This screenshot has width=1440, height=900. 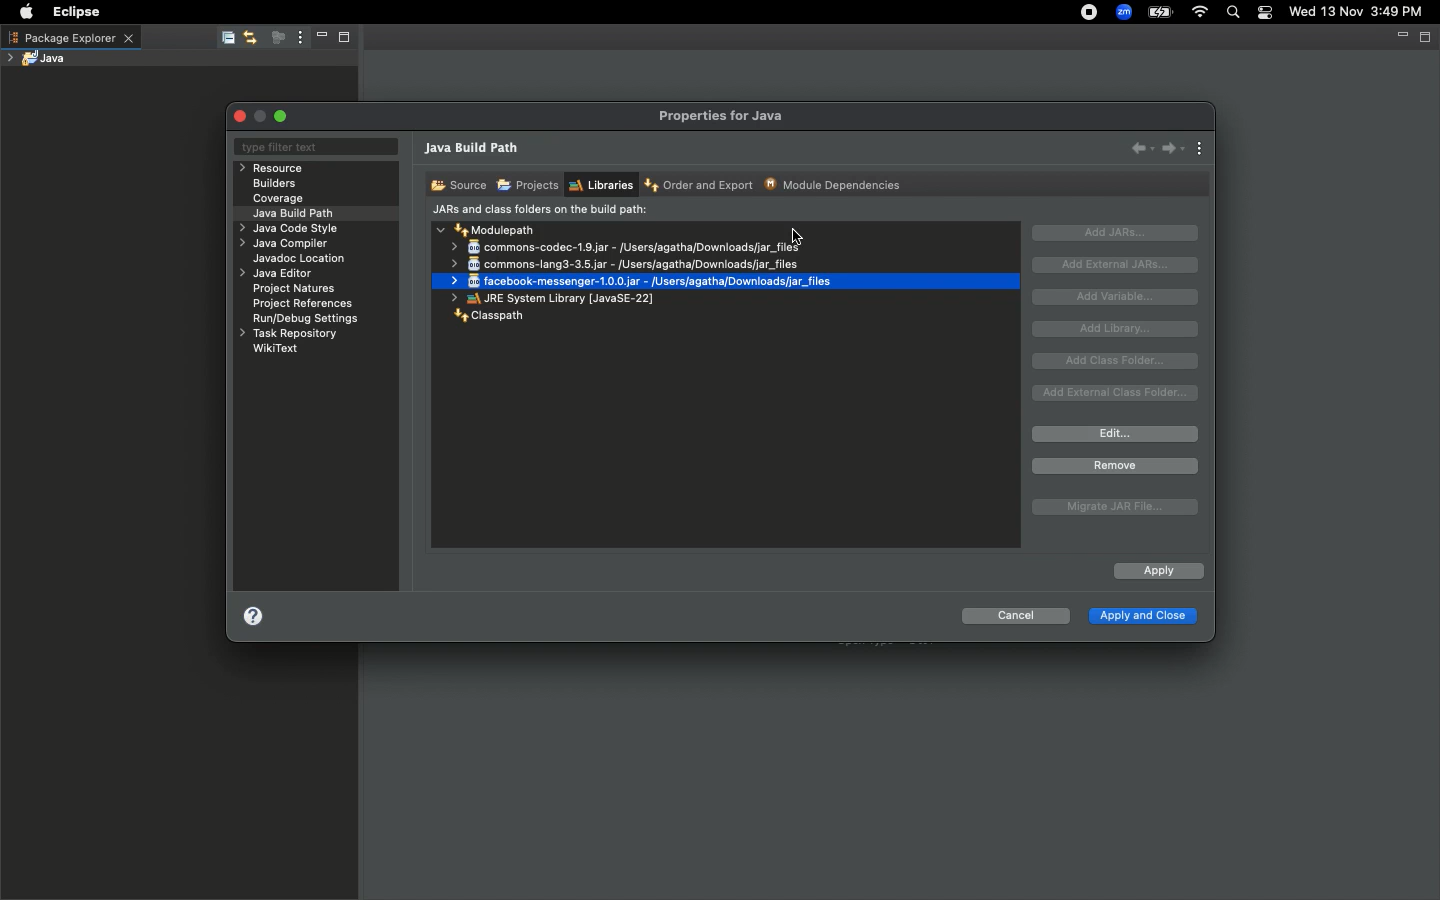 I want to click on Apply, so click(x=1157, y=572).